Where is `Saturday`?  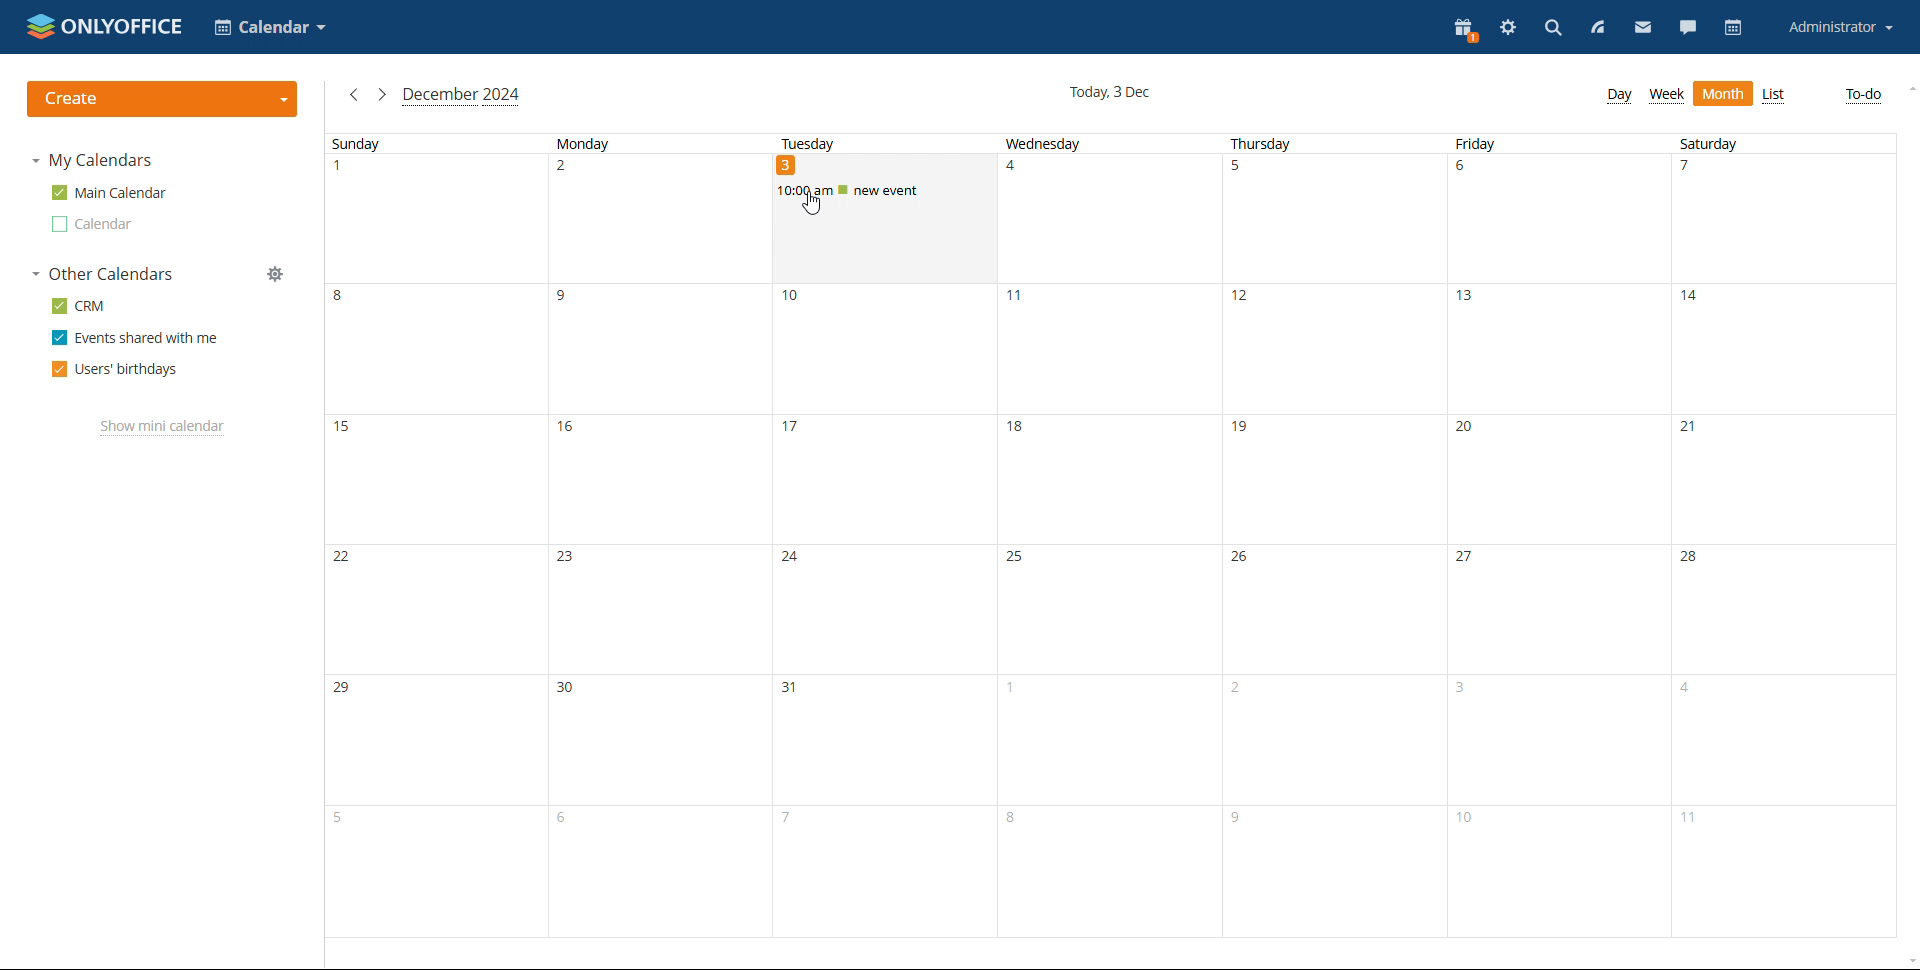 Saturday is located at coordinates (1786, 143).